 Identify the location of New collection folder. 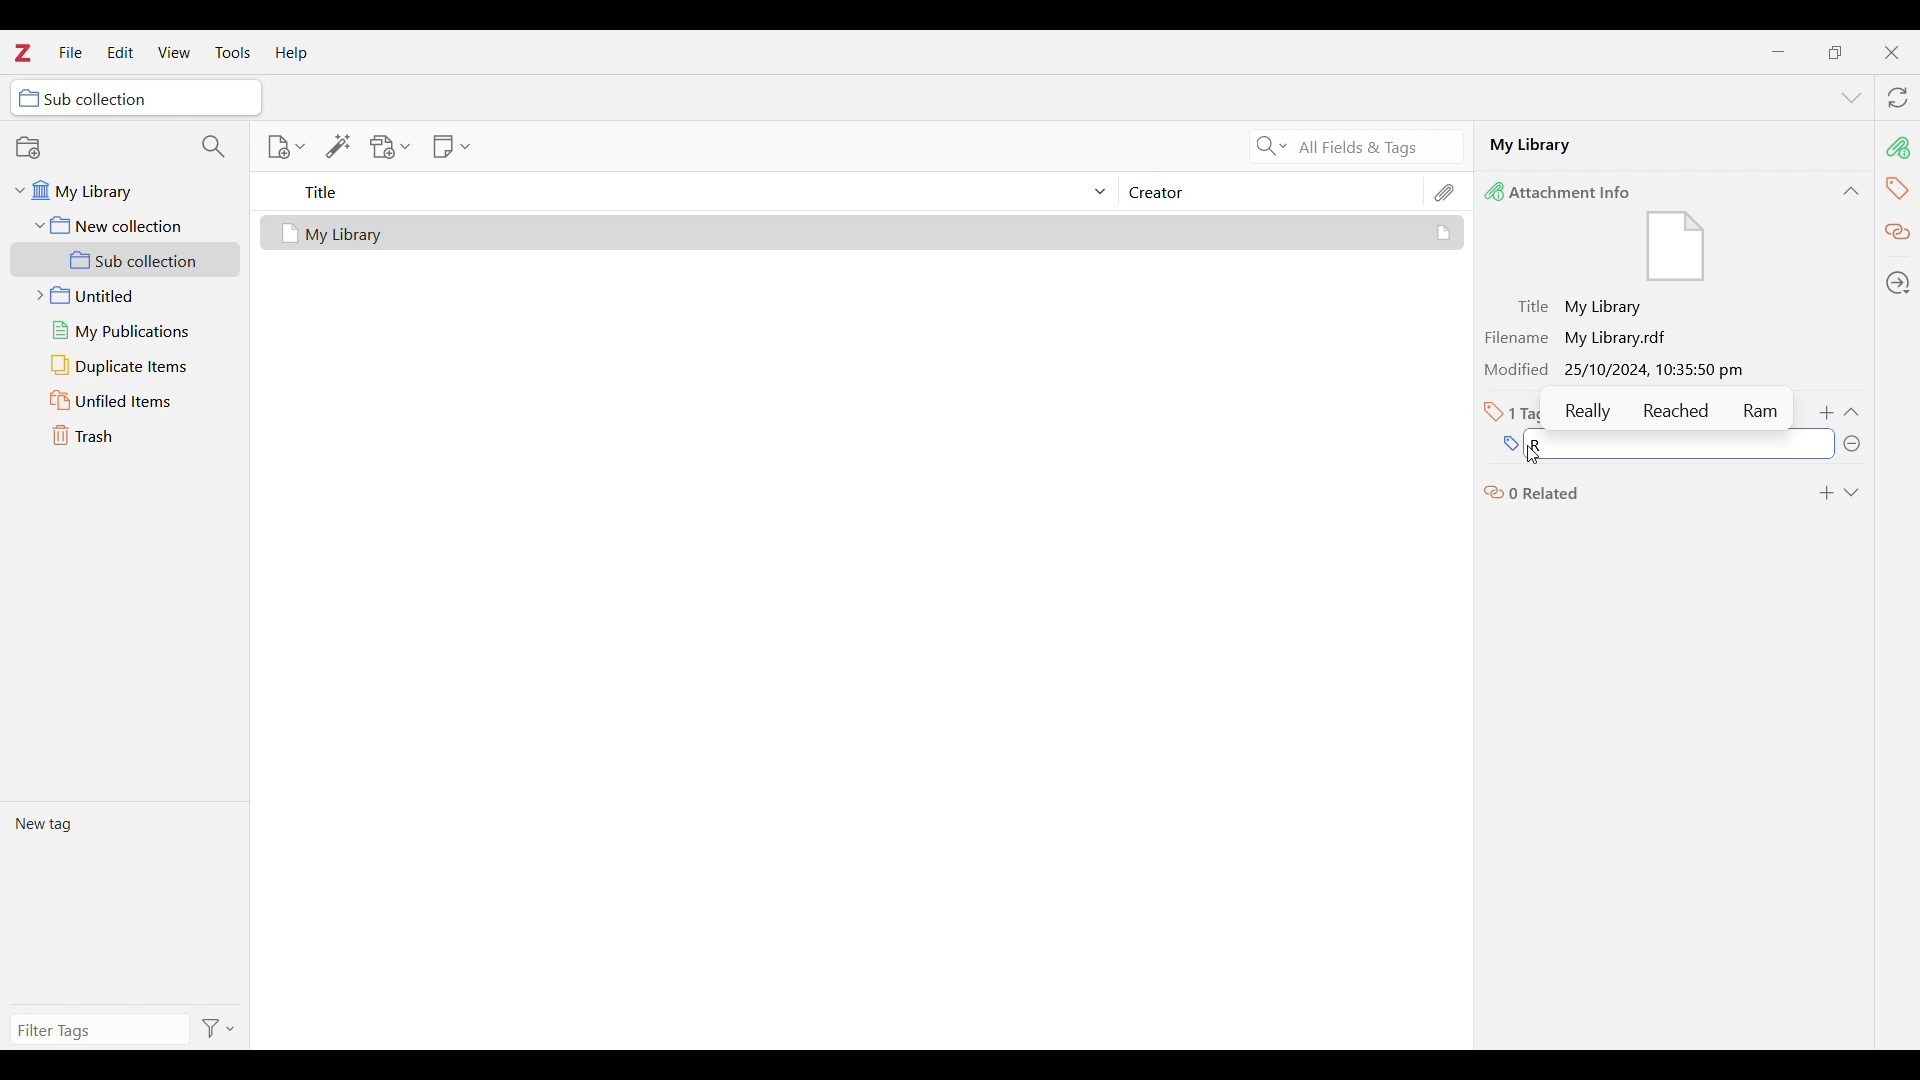
(126, 225).